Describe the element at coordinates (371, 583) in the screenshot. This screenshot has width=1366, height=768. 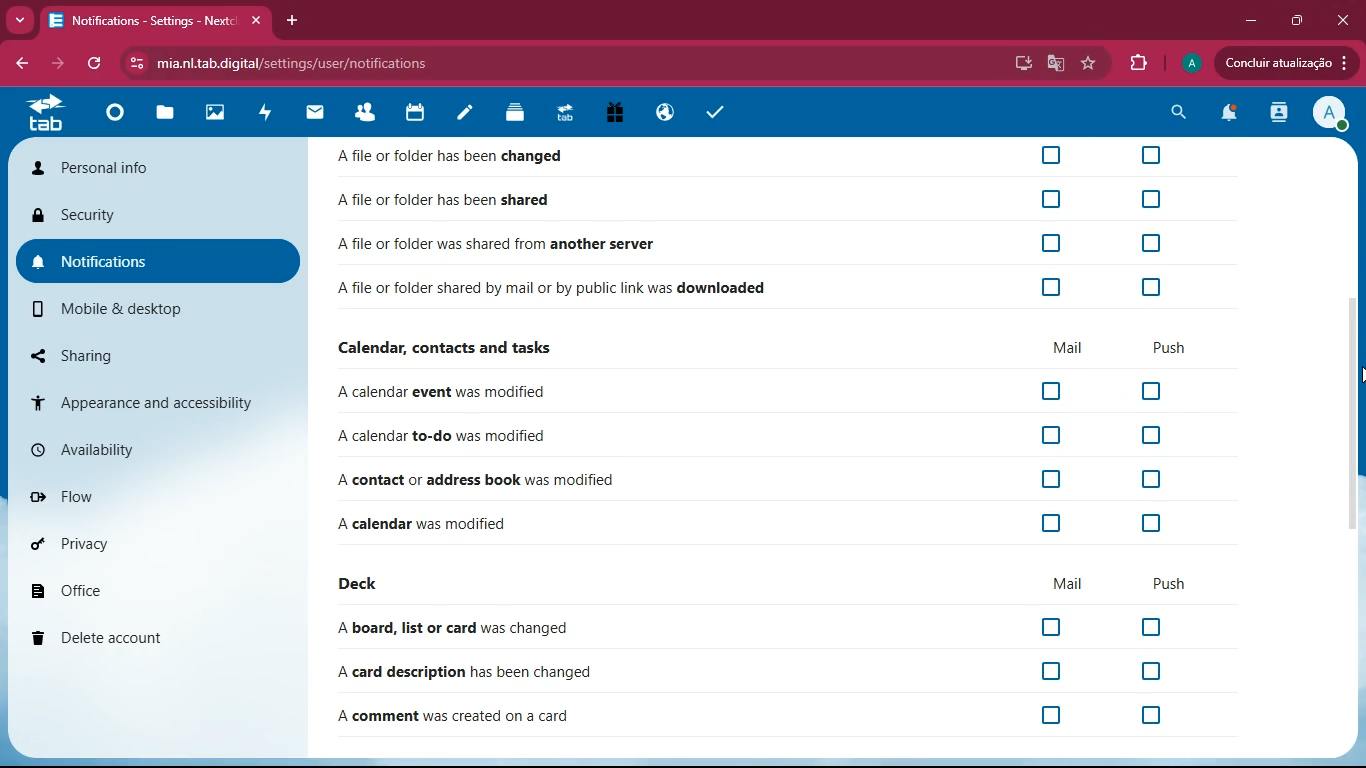
I see `deck` at that location.